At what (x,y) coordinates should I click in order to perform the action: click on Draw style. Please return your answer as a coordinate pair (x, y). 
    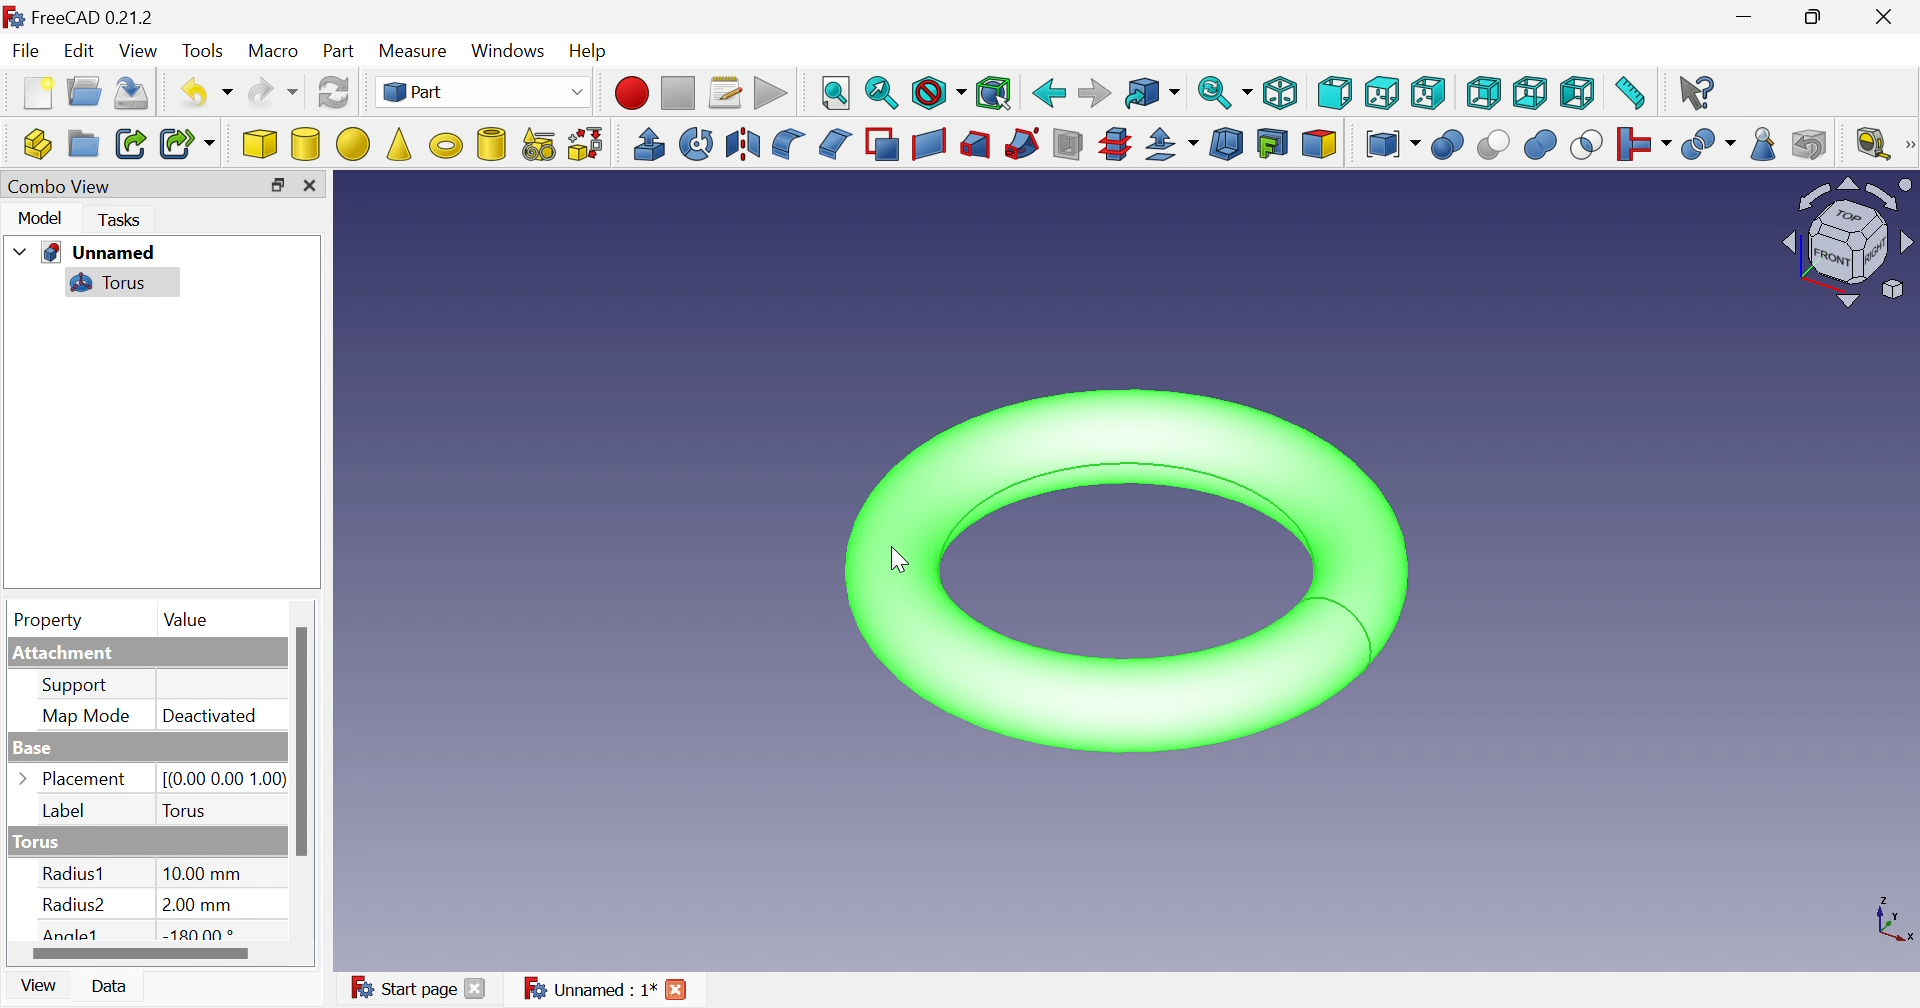
    Looking at the image, I should click on (938, 92).